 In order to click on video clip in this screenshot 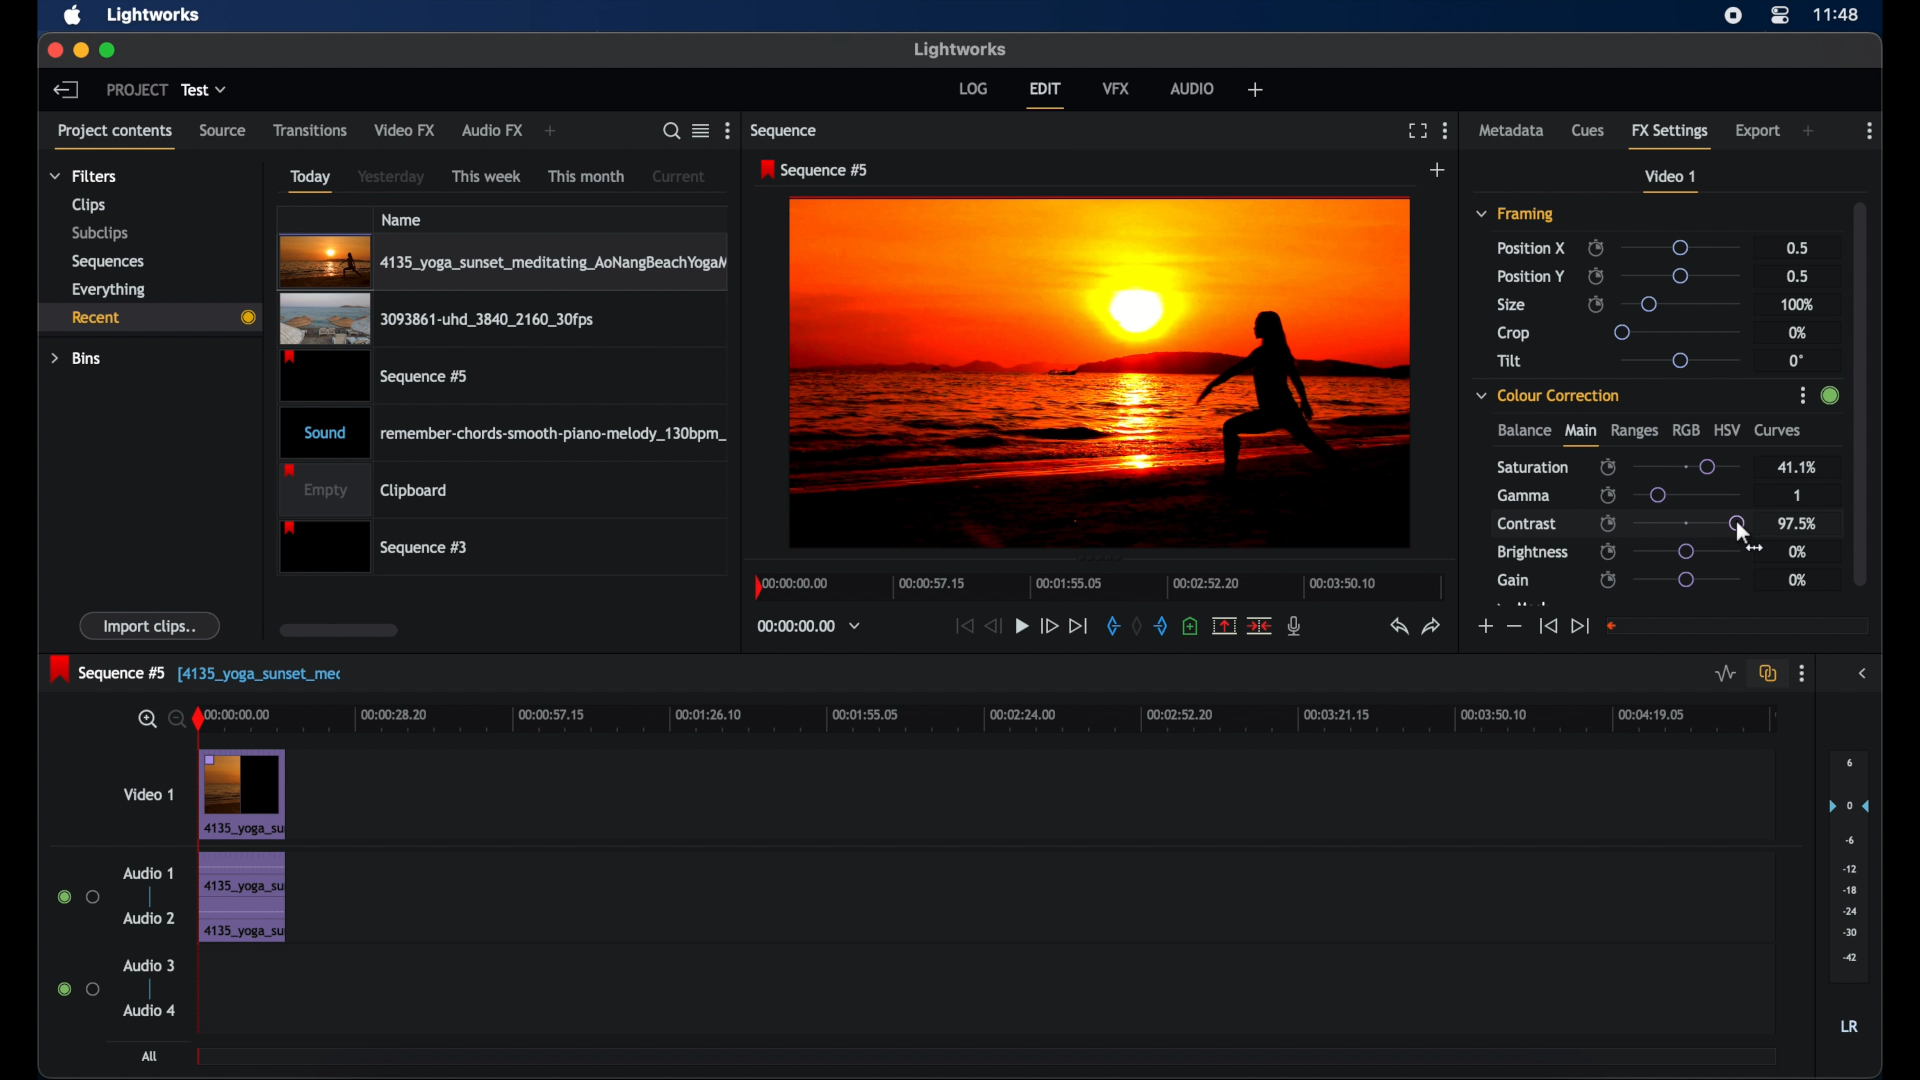, I will do `click(377, 376)`.